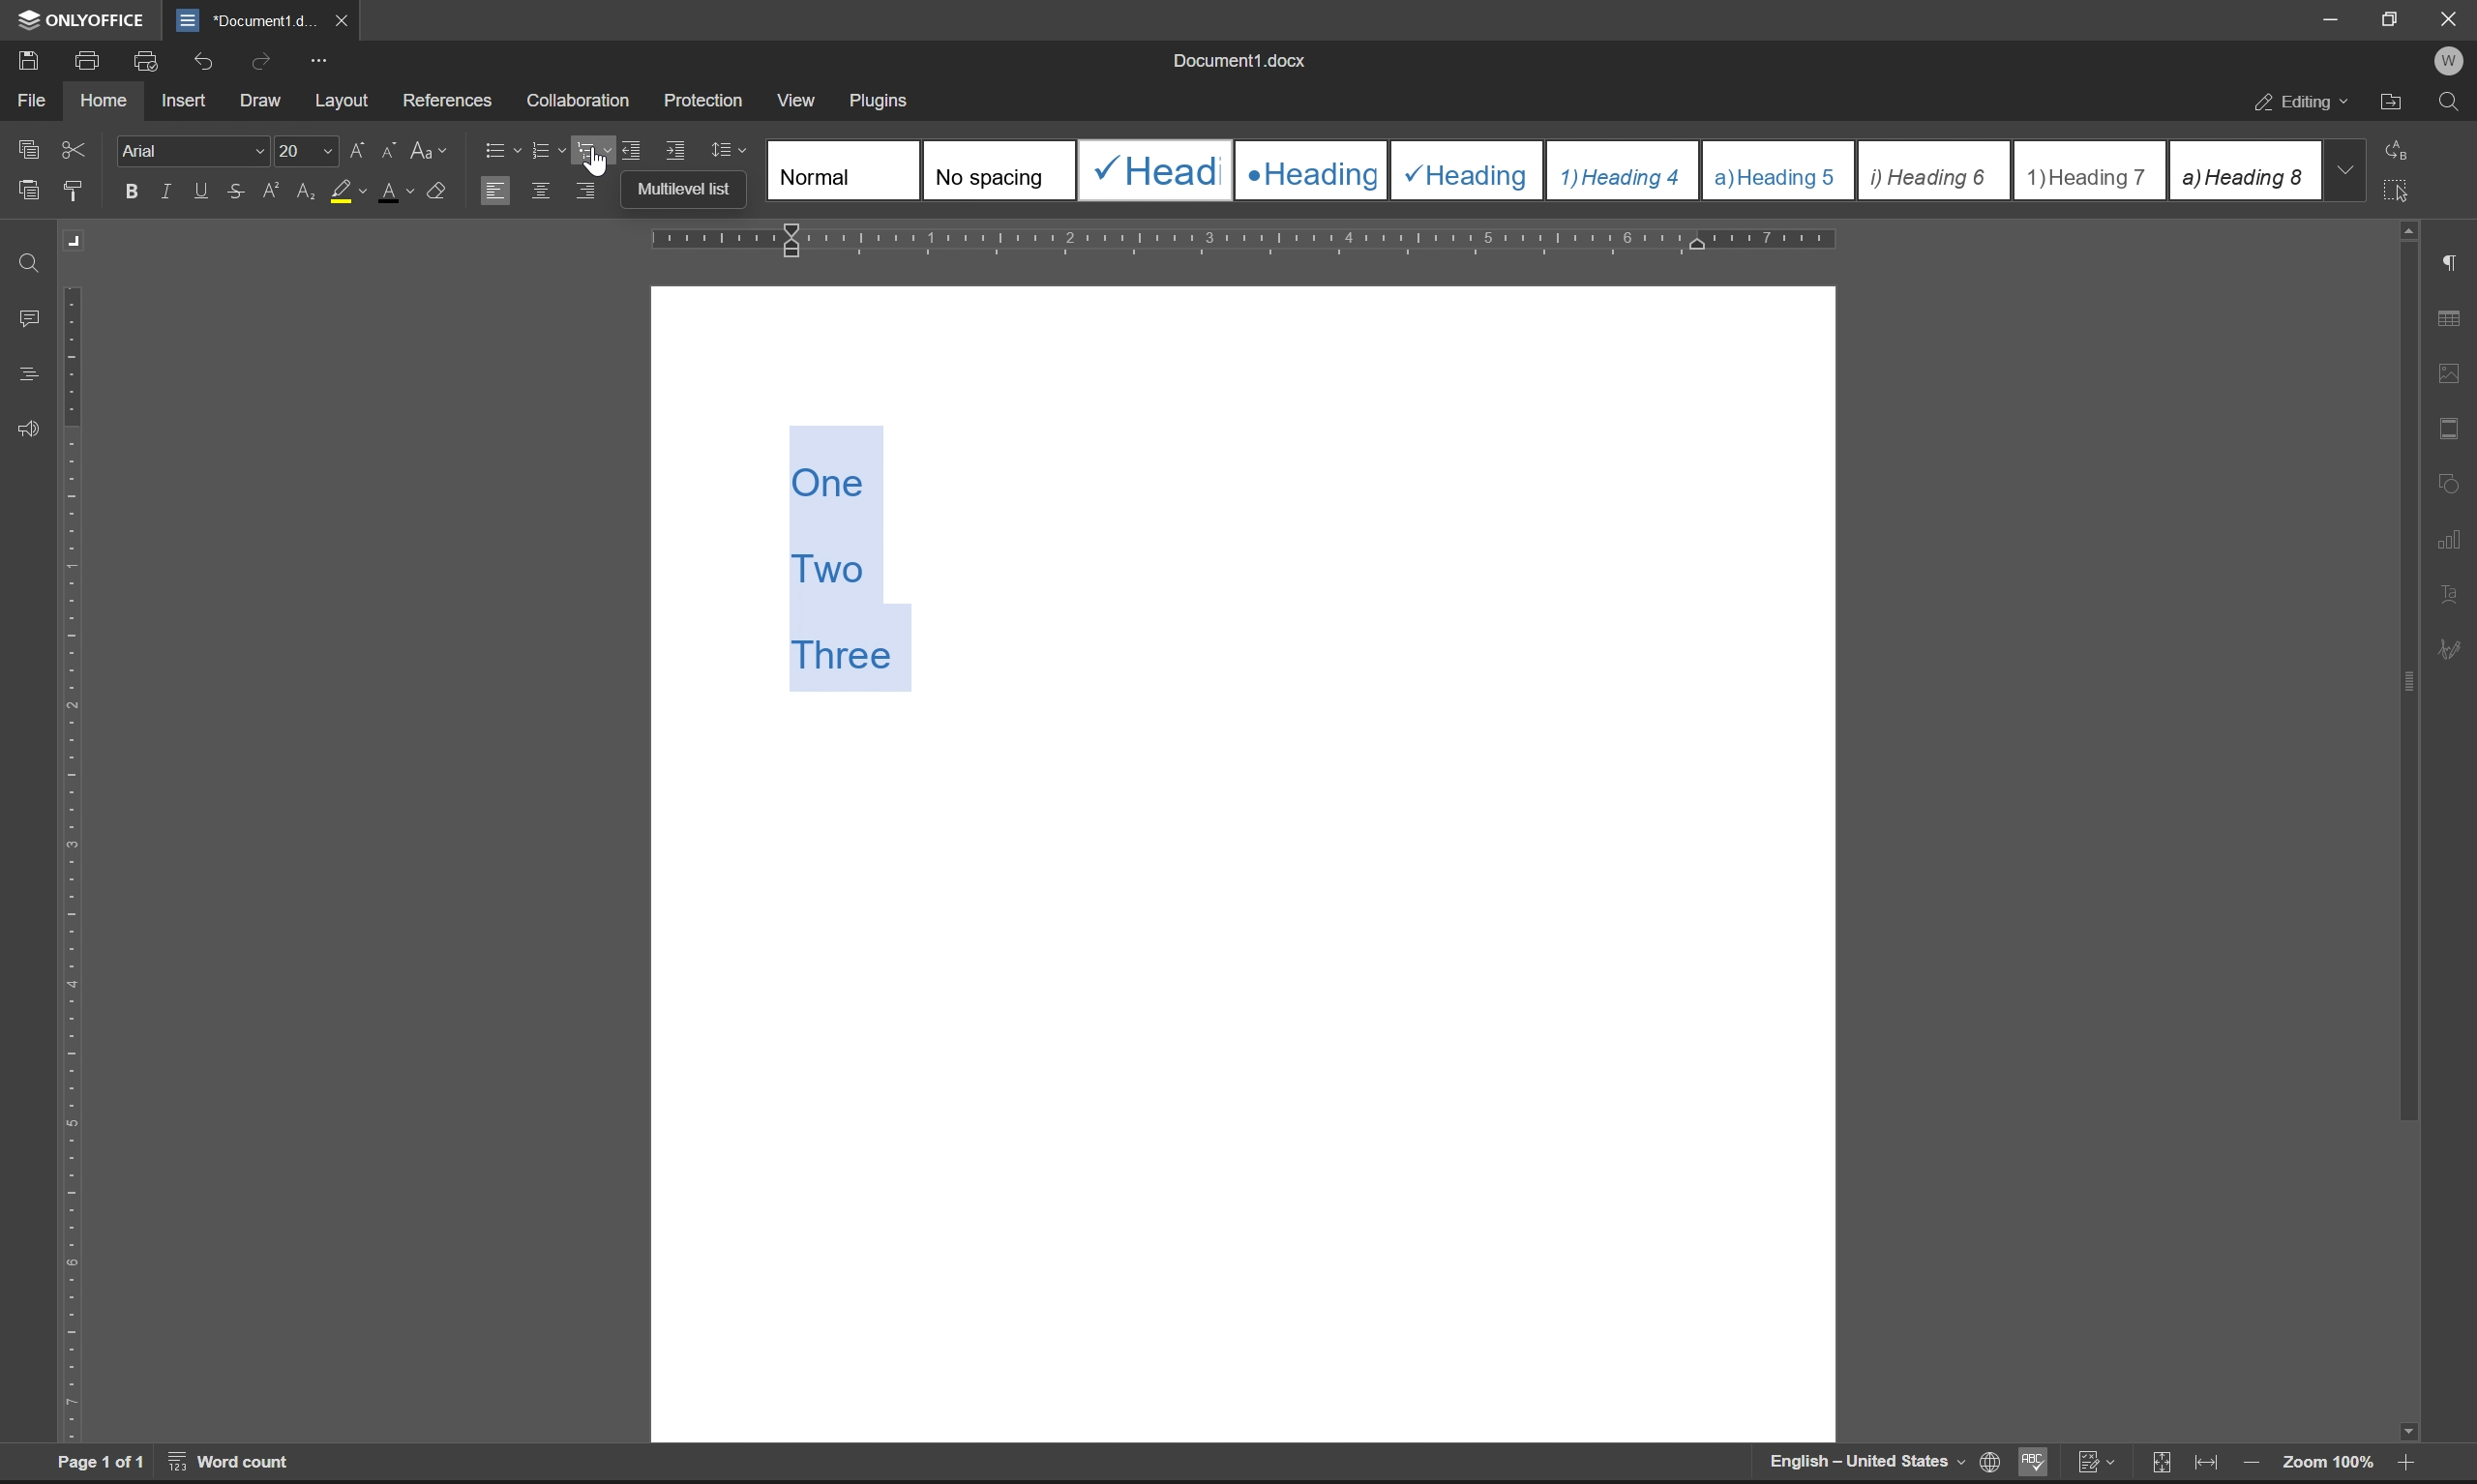  I want to click on set document language, so click(1986, 1462).